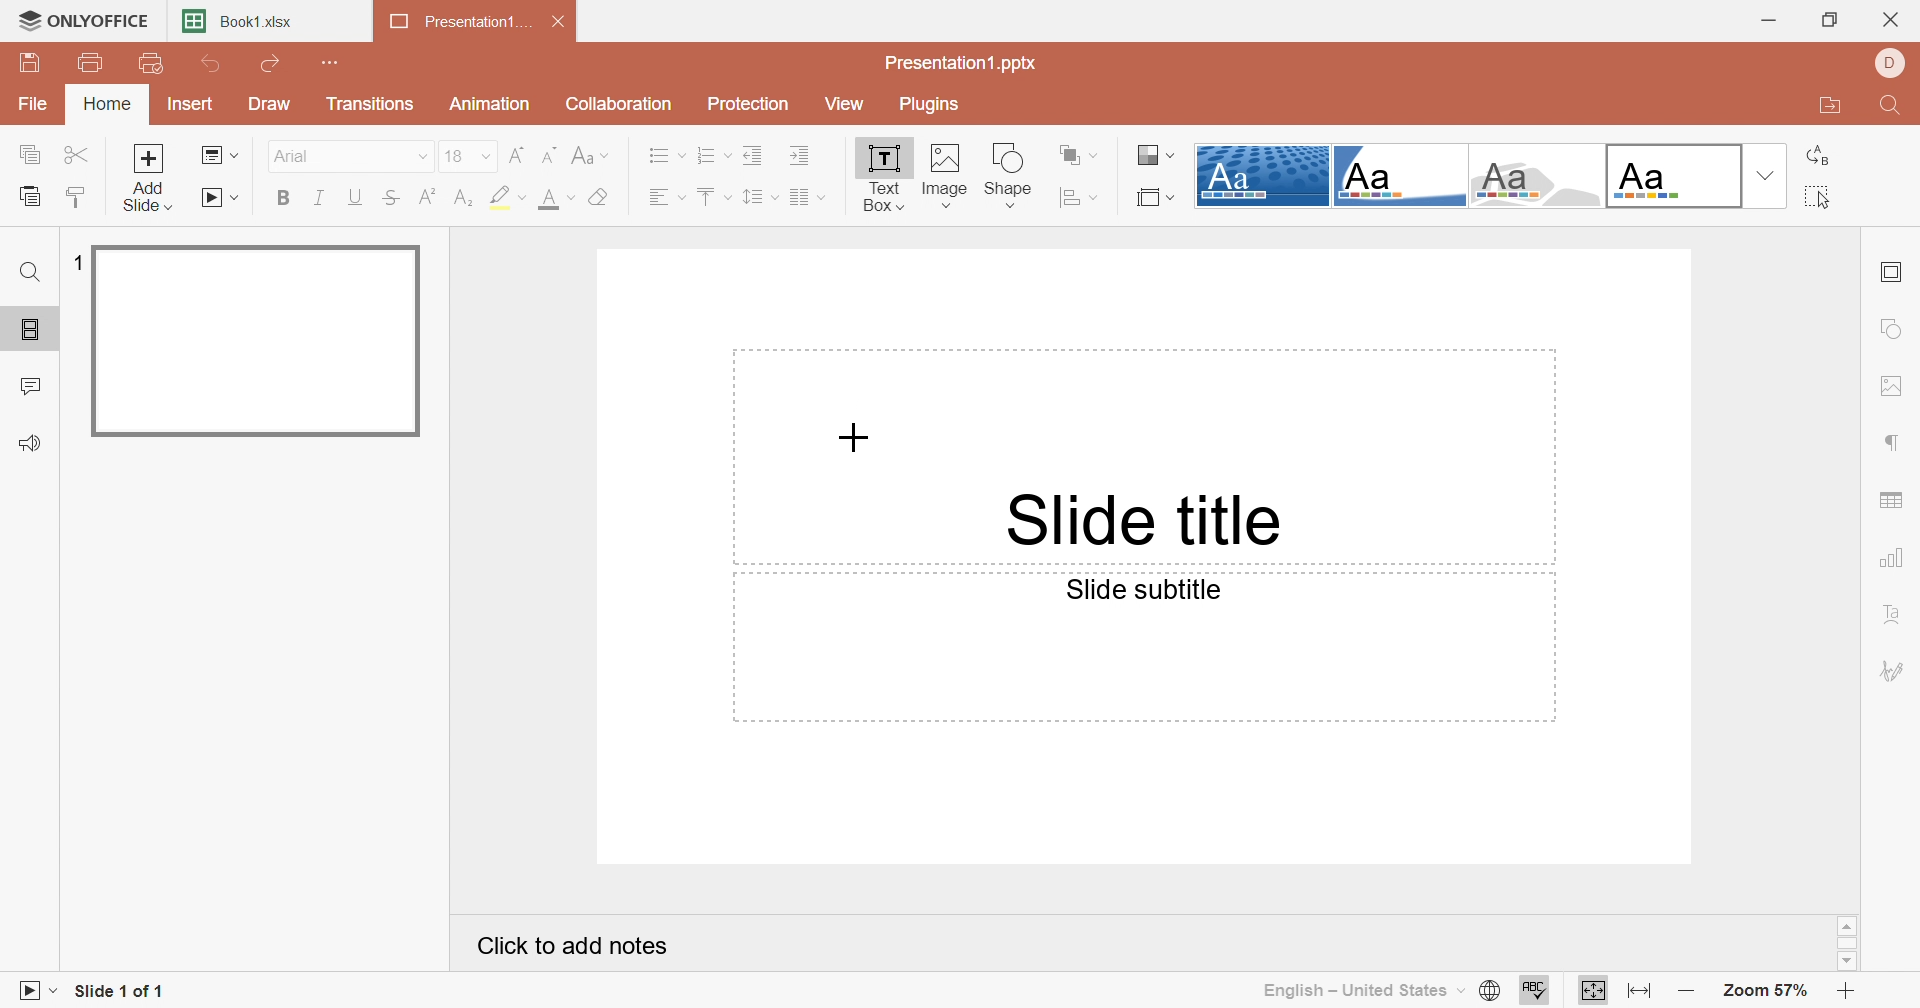 Image resolution: width=1920 pixels, height=1008 pixels. What do you see at coordinates (1144, 591) in the screenshot?
I see `Slide subtitle` at bounding box center [1144, 591].